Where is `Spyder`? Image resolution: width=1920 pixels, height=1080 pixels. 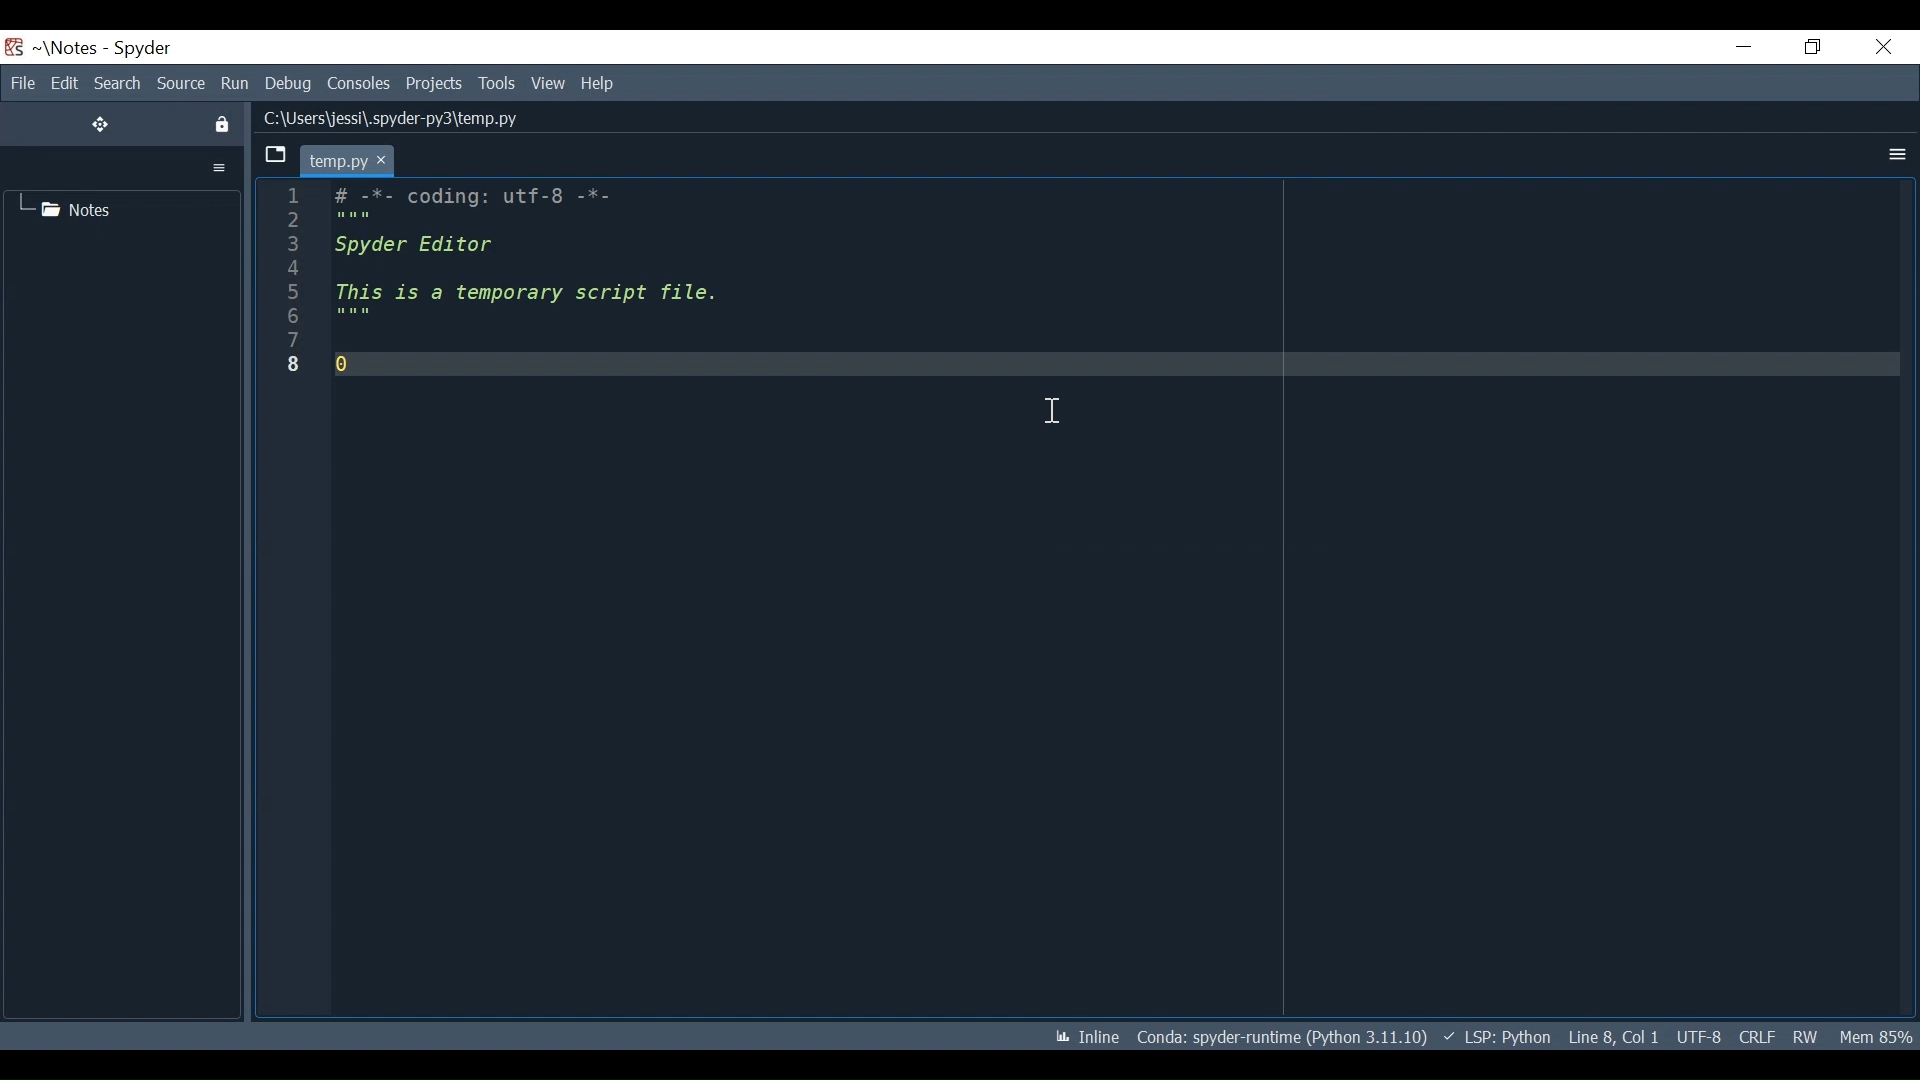 Spyder is located at coordinates (142, 48).